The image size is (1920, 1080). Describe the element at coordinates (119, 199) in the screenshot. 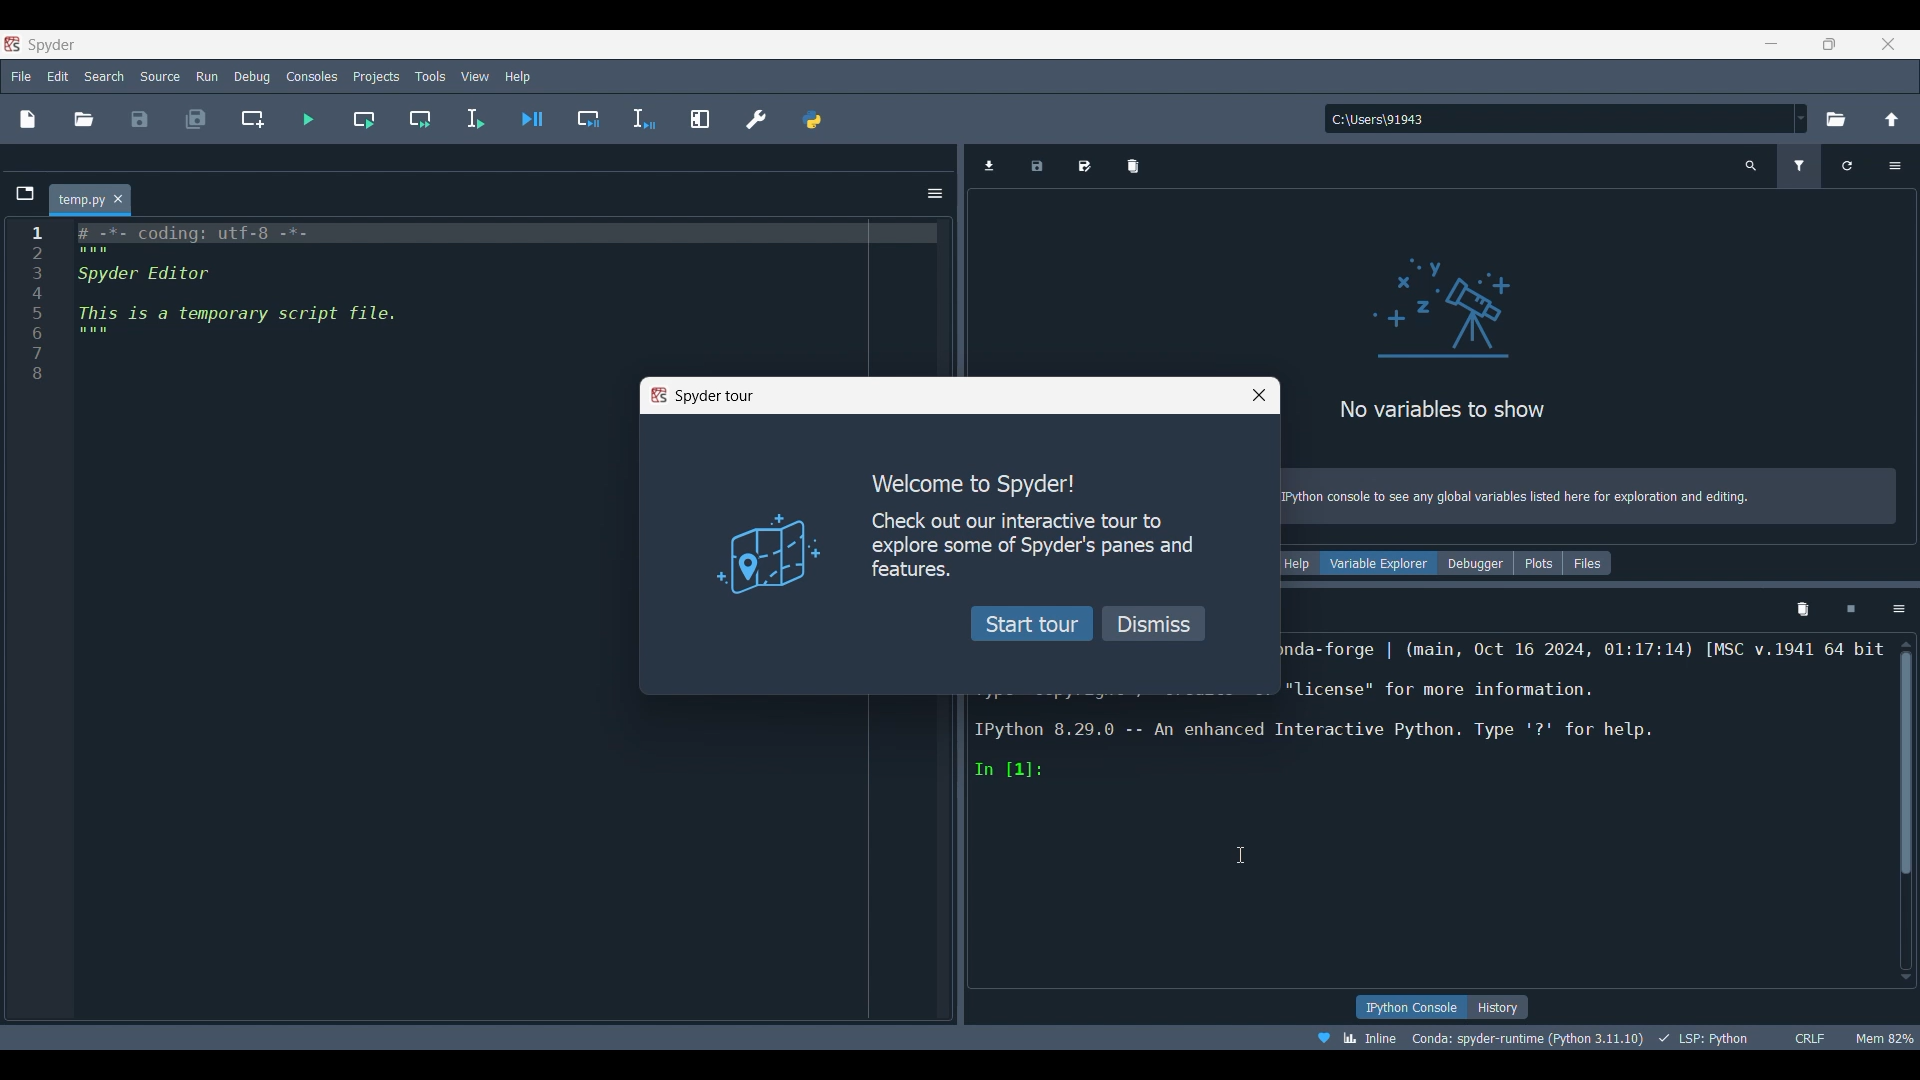

I see `Close tab` at that location.